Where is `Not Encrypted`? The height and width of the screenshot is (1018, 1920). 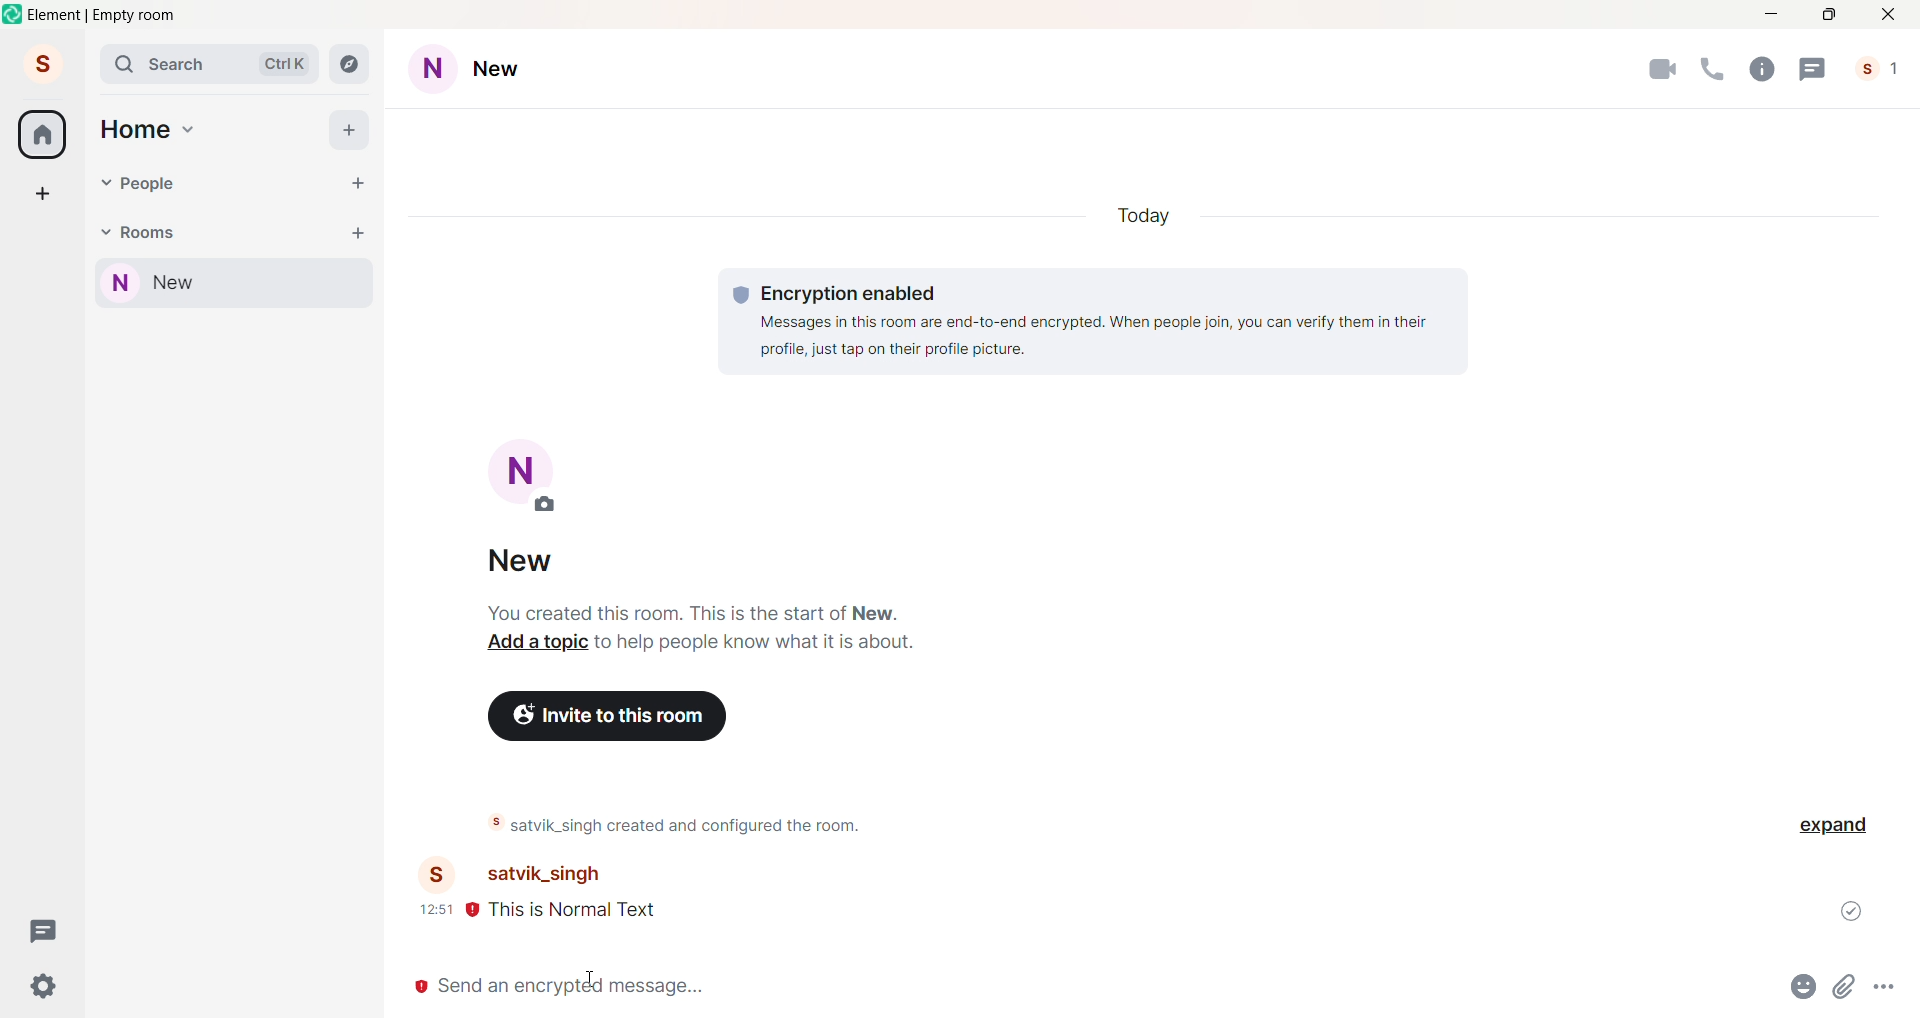 Not Encrypted is located at coordinates (418, 988).